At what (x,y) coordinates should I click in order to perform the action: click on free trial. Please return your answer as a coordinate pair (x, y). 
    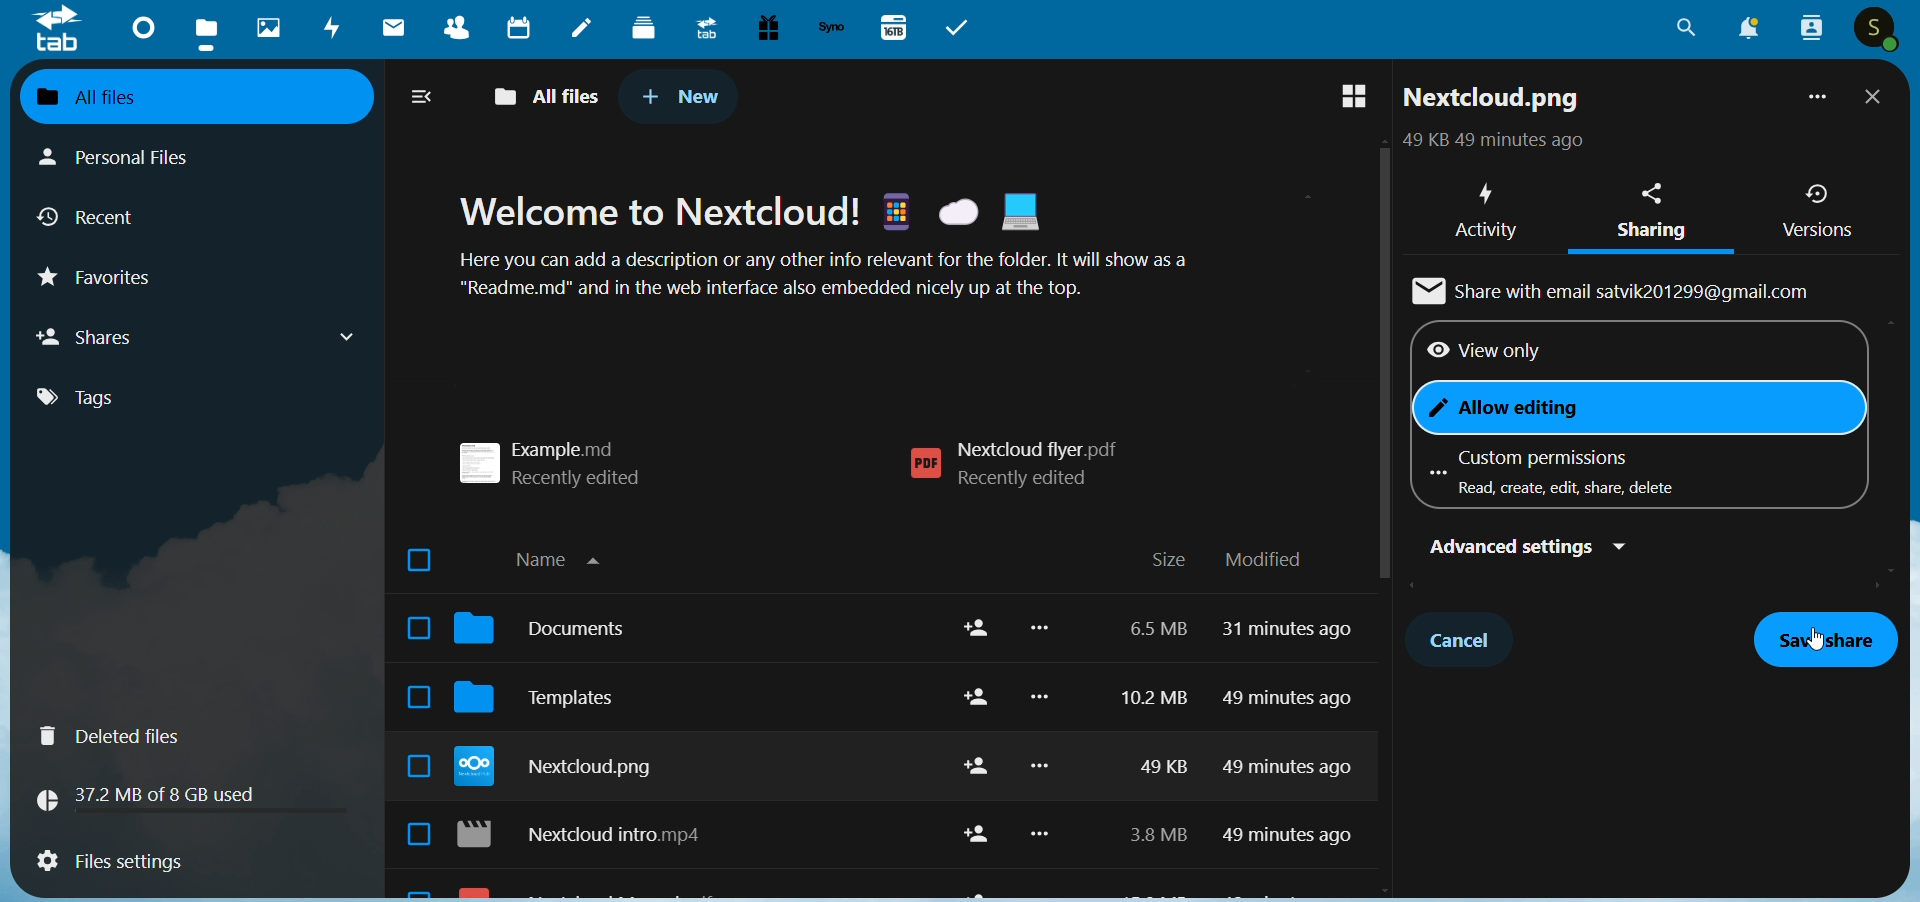
    Looking at the image, I should click on (762, 28).